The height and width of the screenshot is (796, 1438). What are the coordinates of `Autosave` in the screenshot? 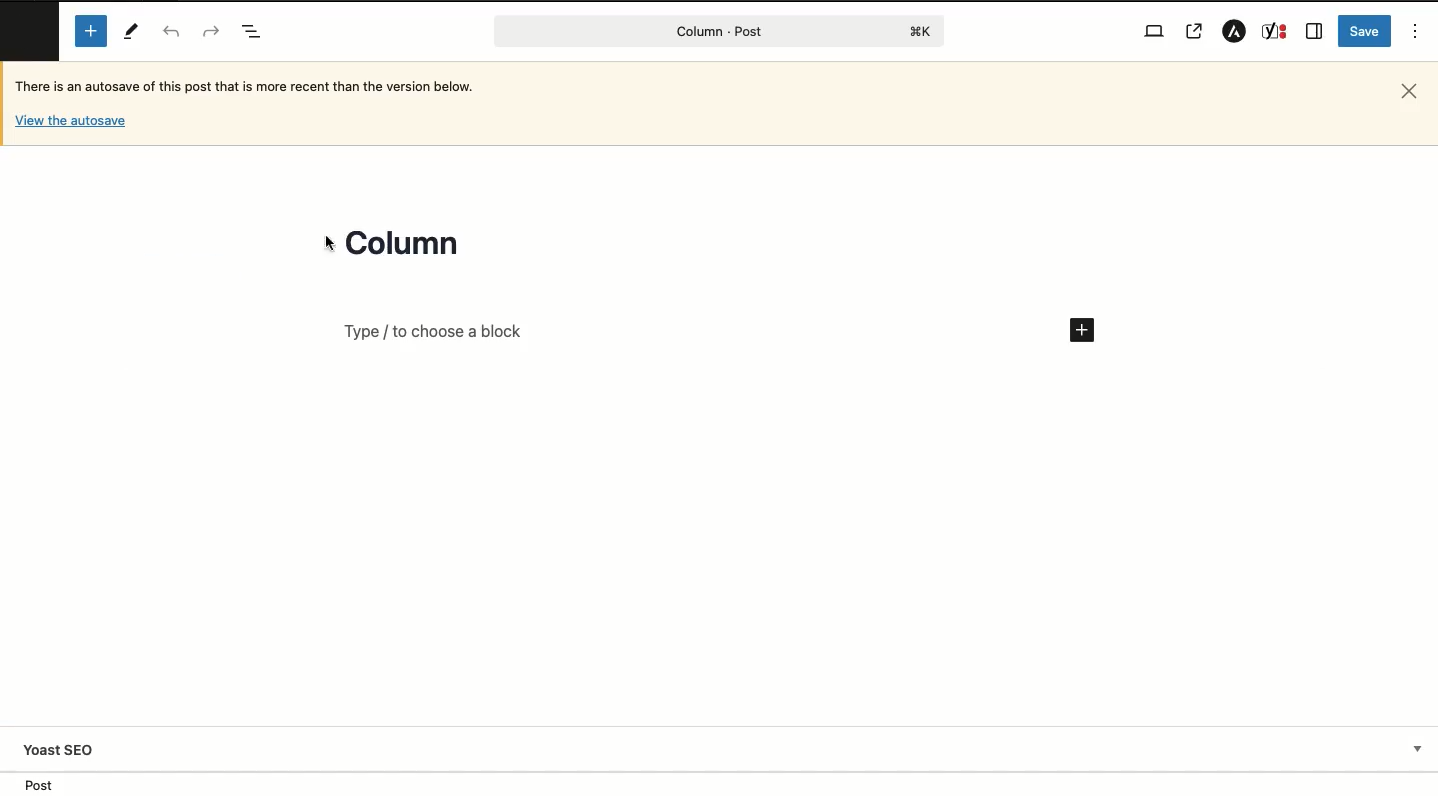 It's located at (269, 85).